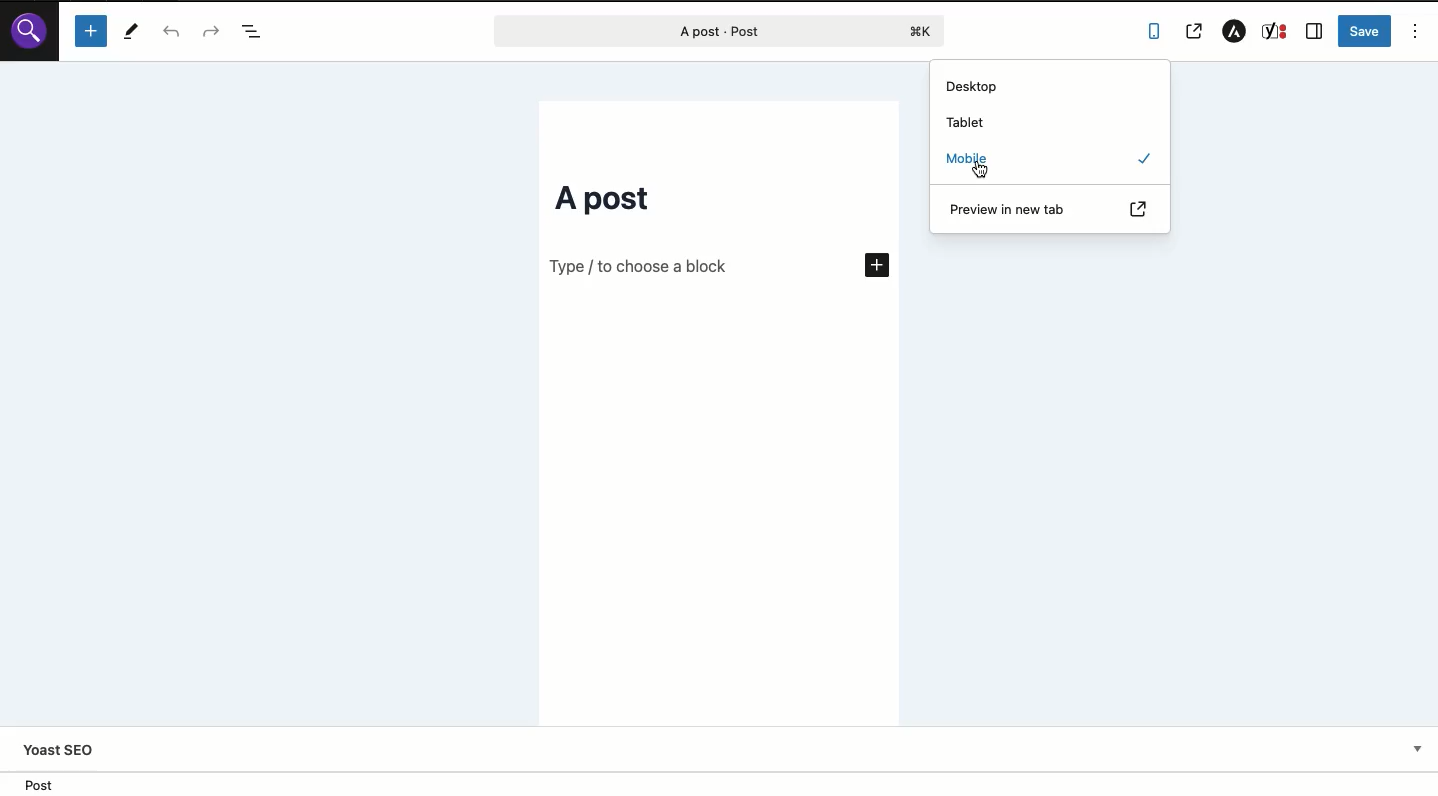 The image size is (1438, 796). Describe the element at coordinates (868, 263) in the screenshot. I see `add block` at that location.